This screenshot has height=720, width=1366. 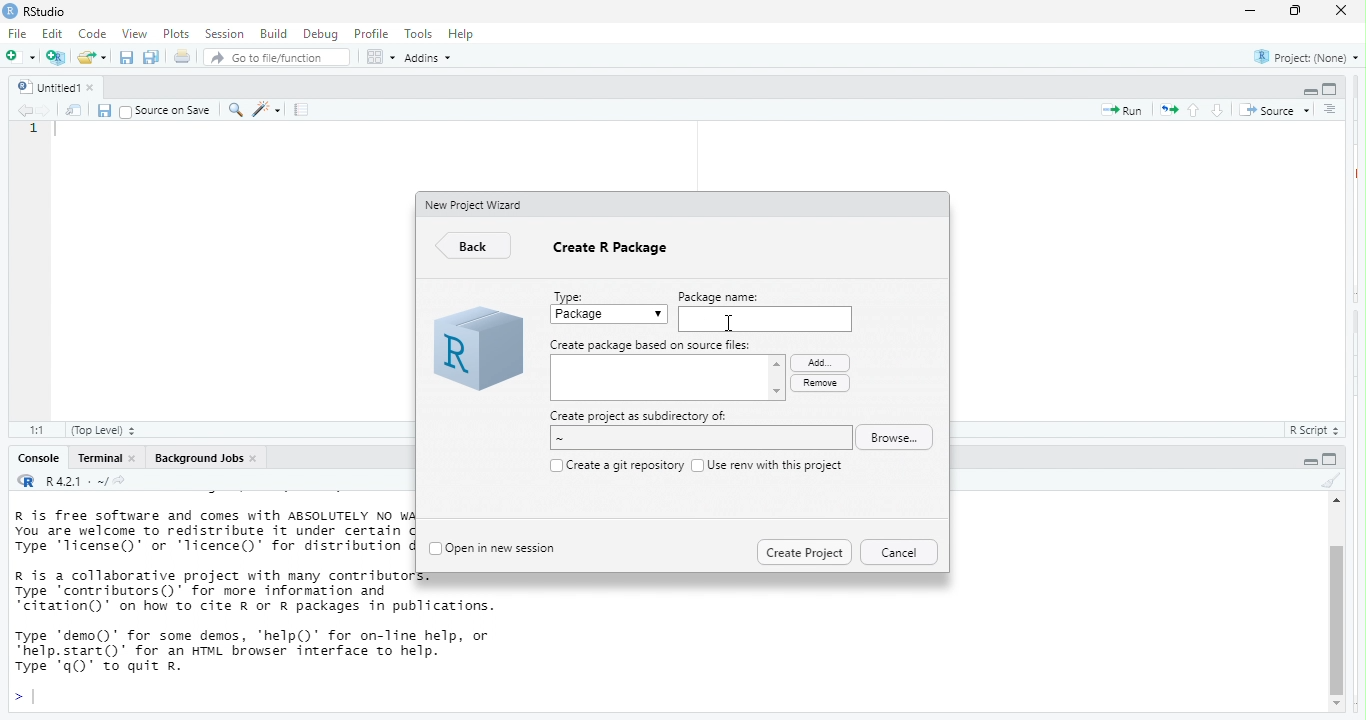 What do you see at coordinates (1336, 609) in the screenshot?
I see `vertical scroll bar` at bounding box center [1336, 609].